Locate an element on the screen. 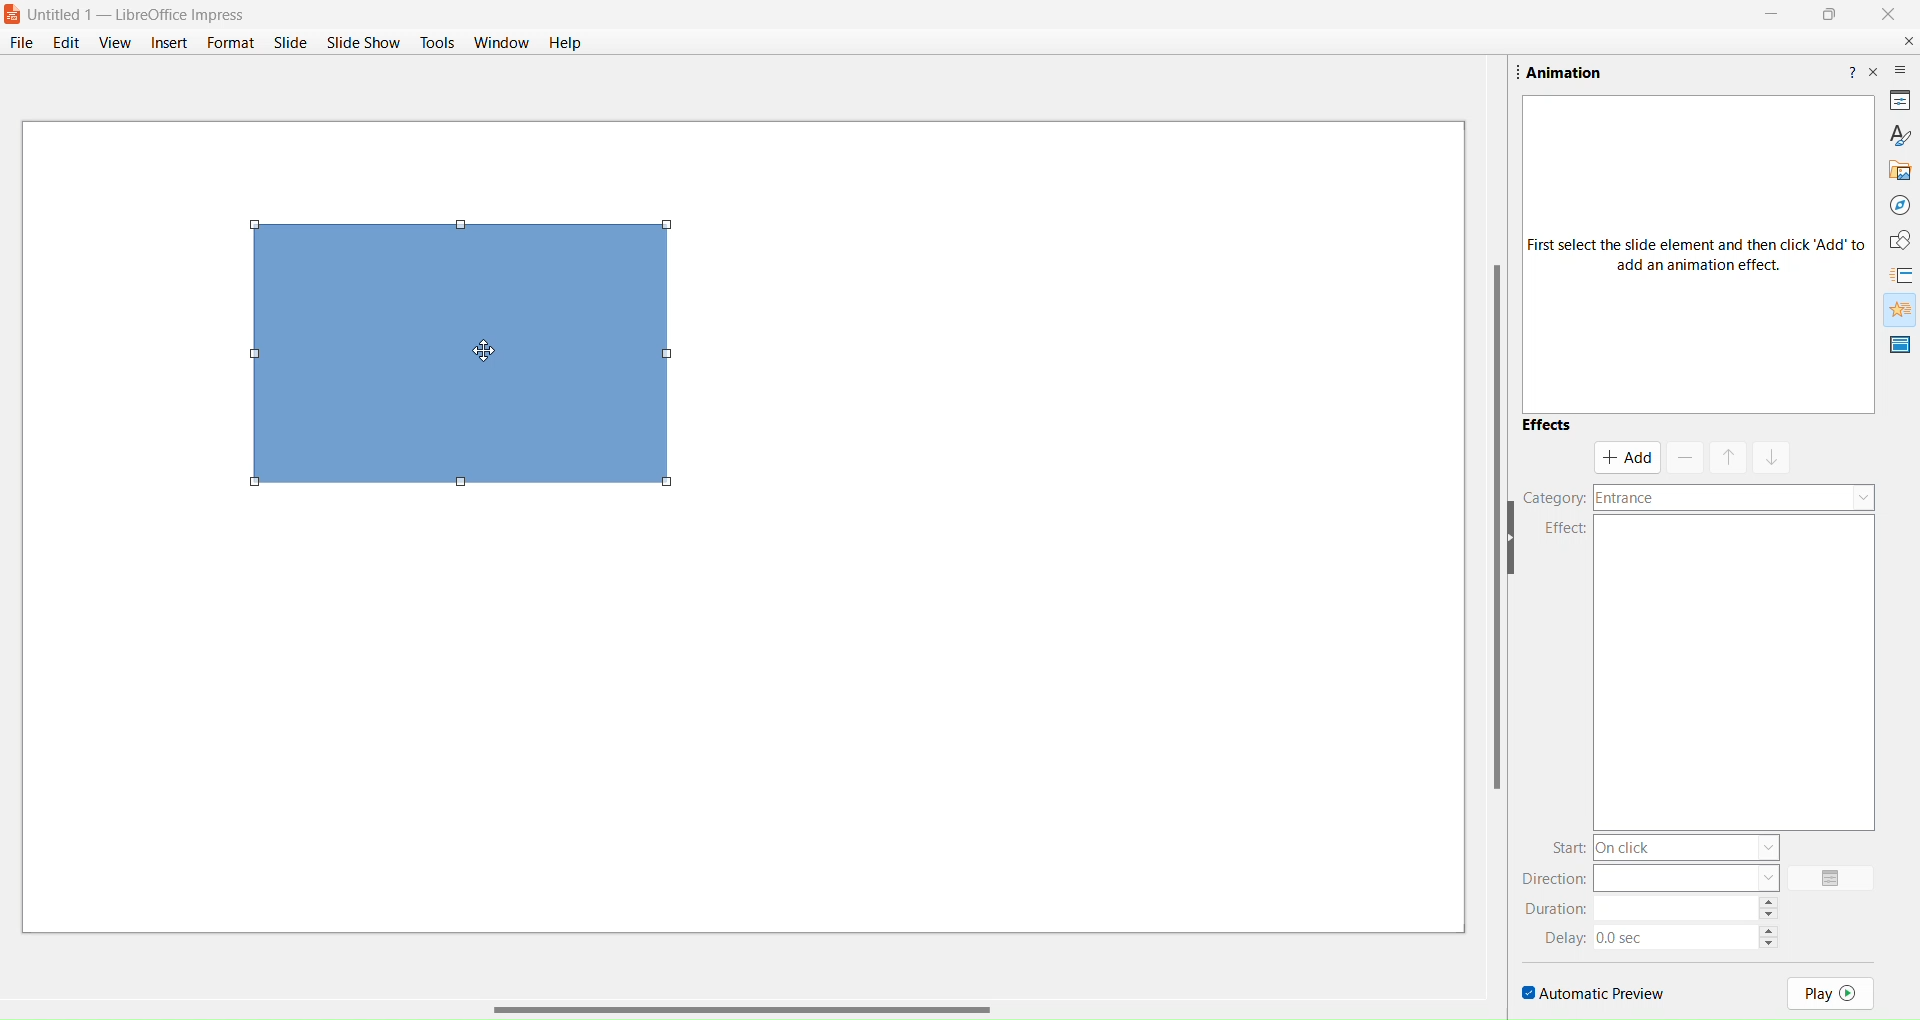 The image size is (1920, 1020). close document is located at coordinates (1904, 41).